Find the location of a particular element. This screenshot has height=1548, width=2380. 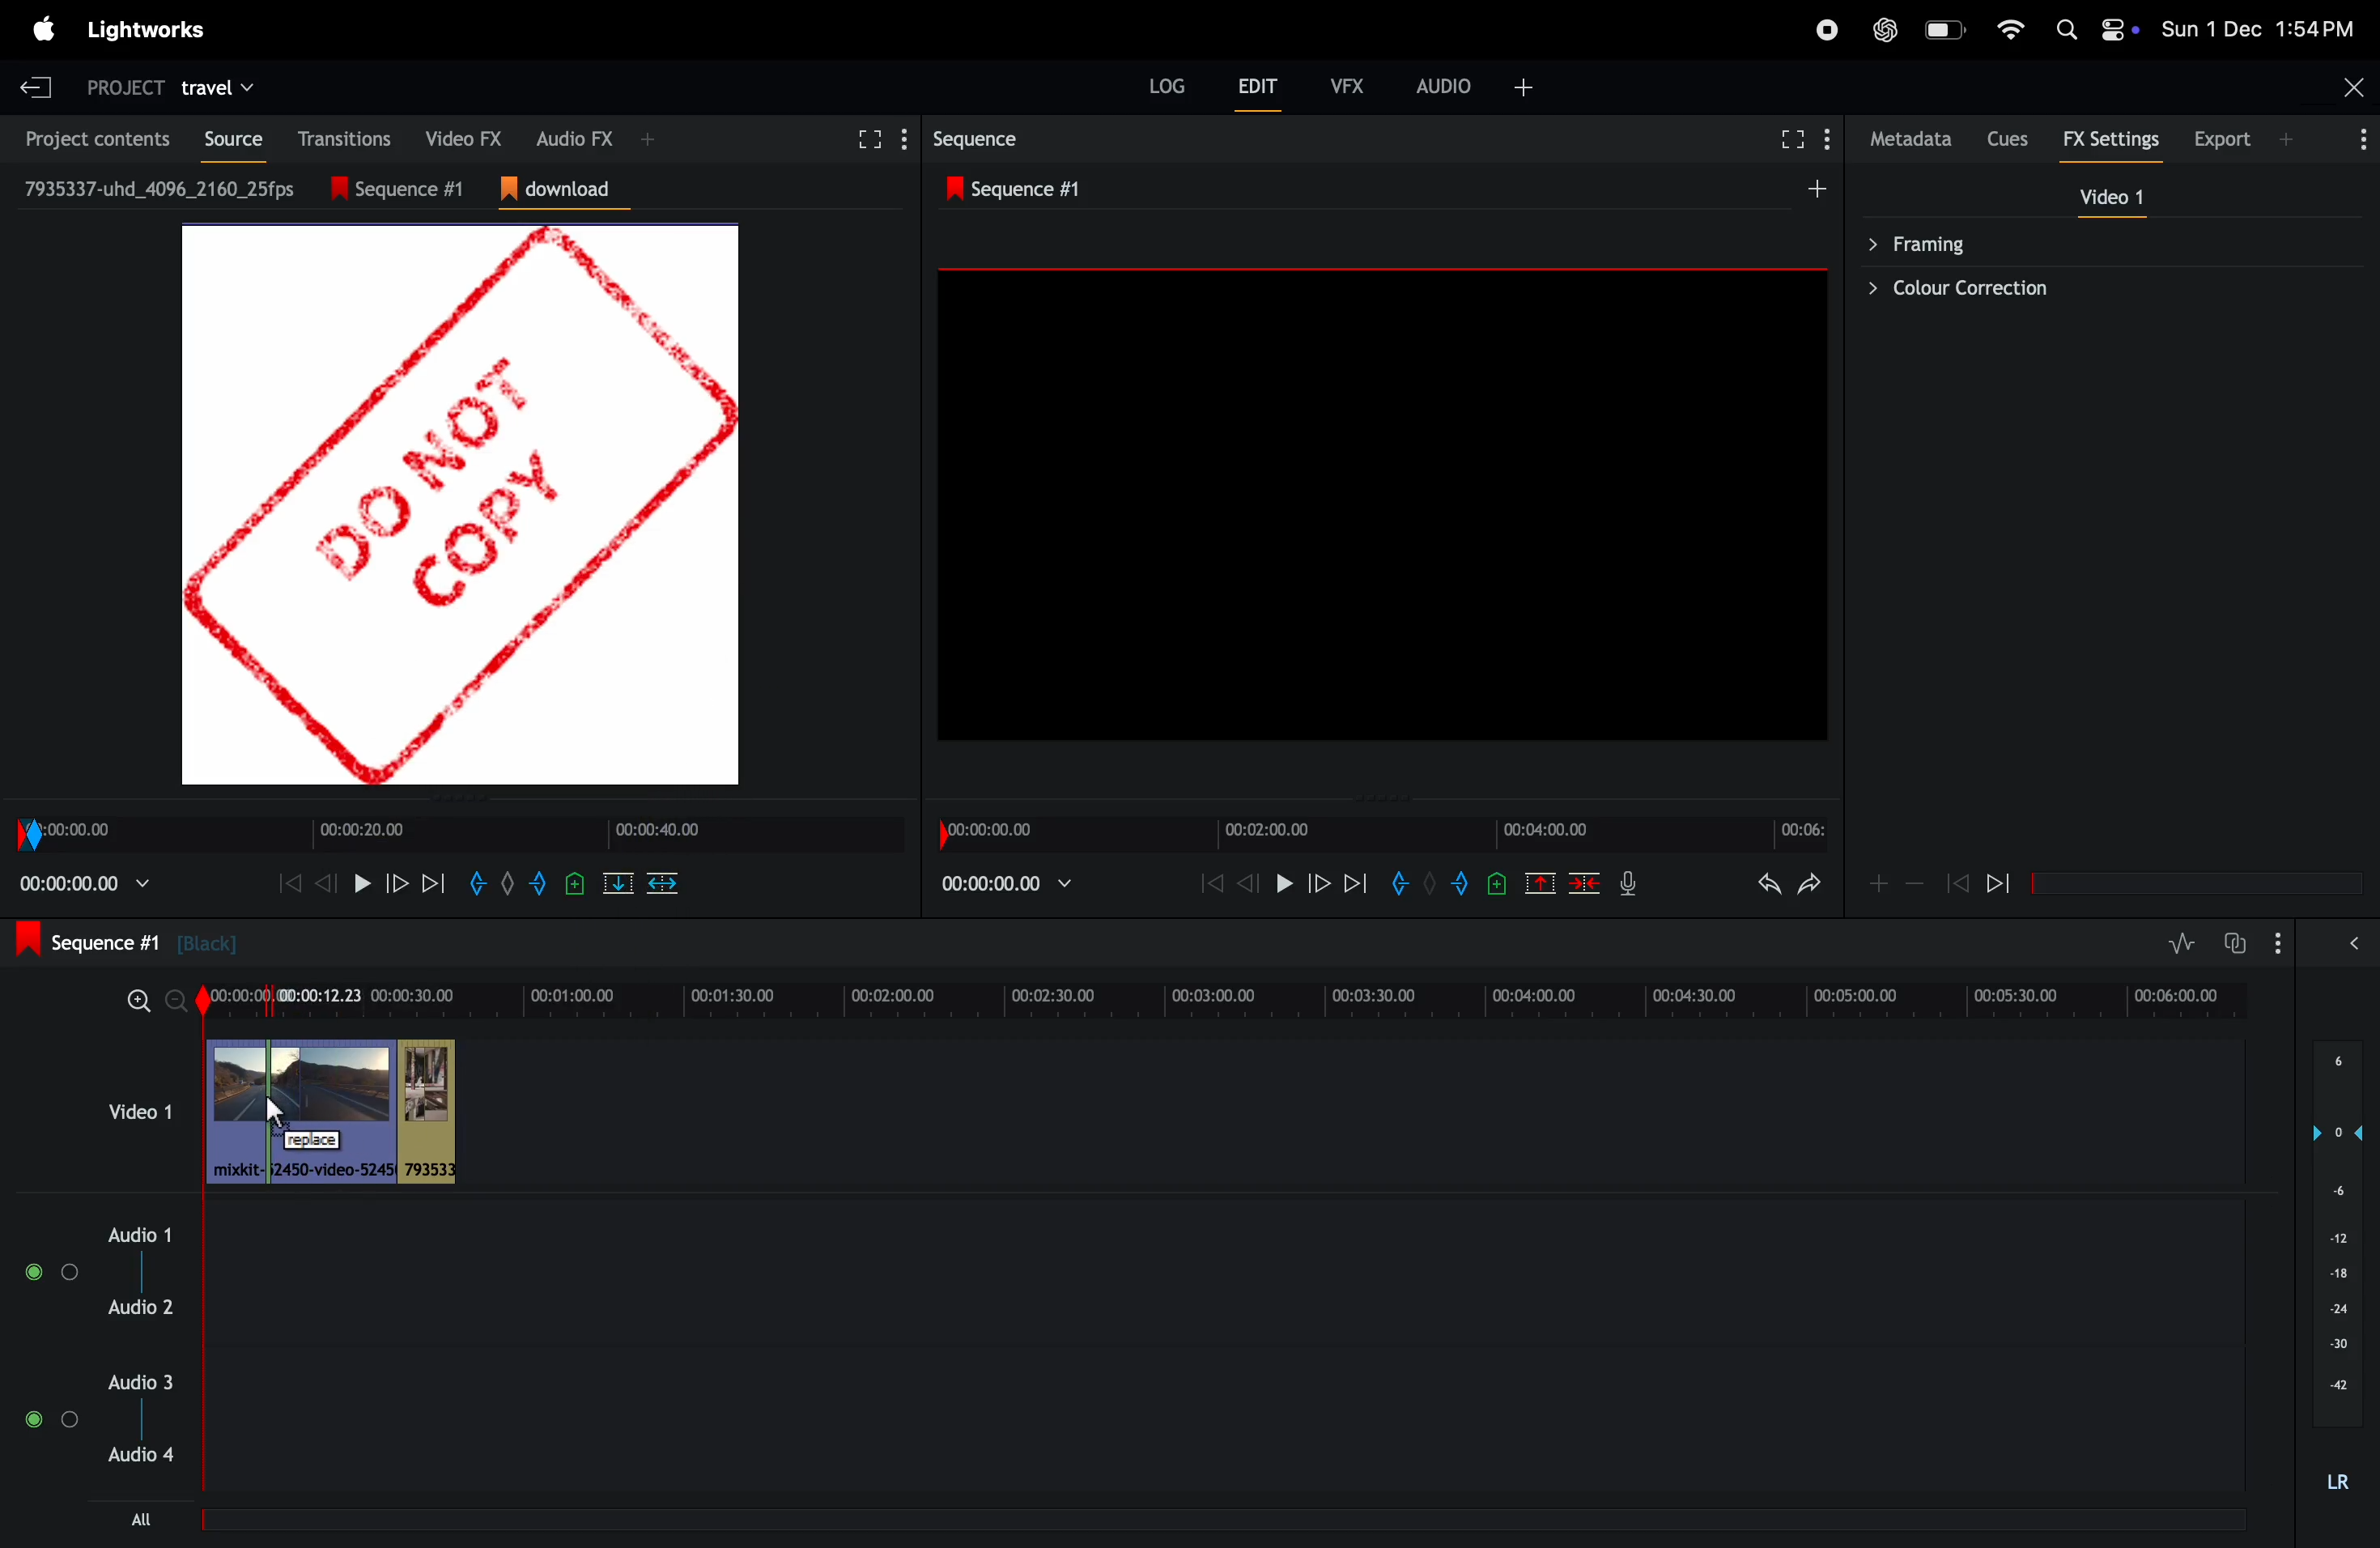

bars is located at coordinates (54, 1272).